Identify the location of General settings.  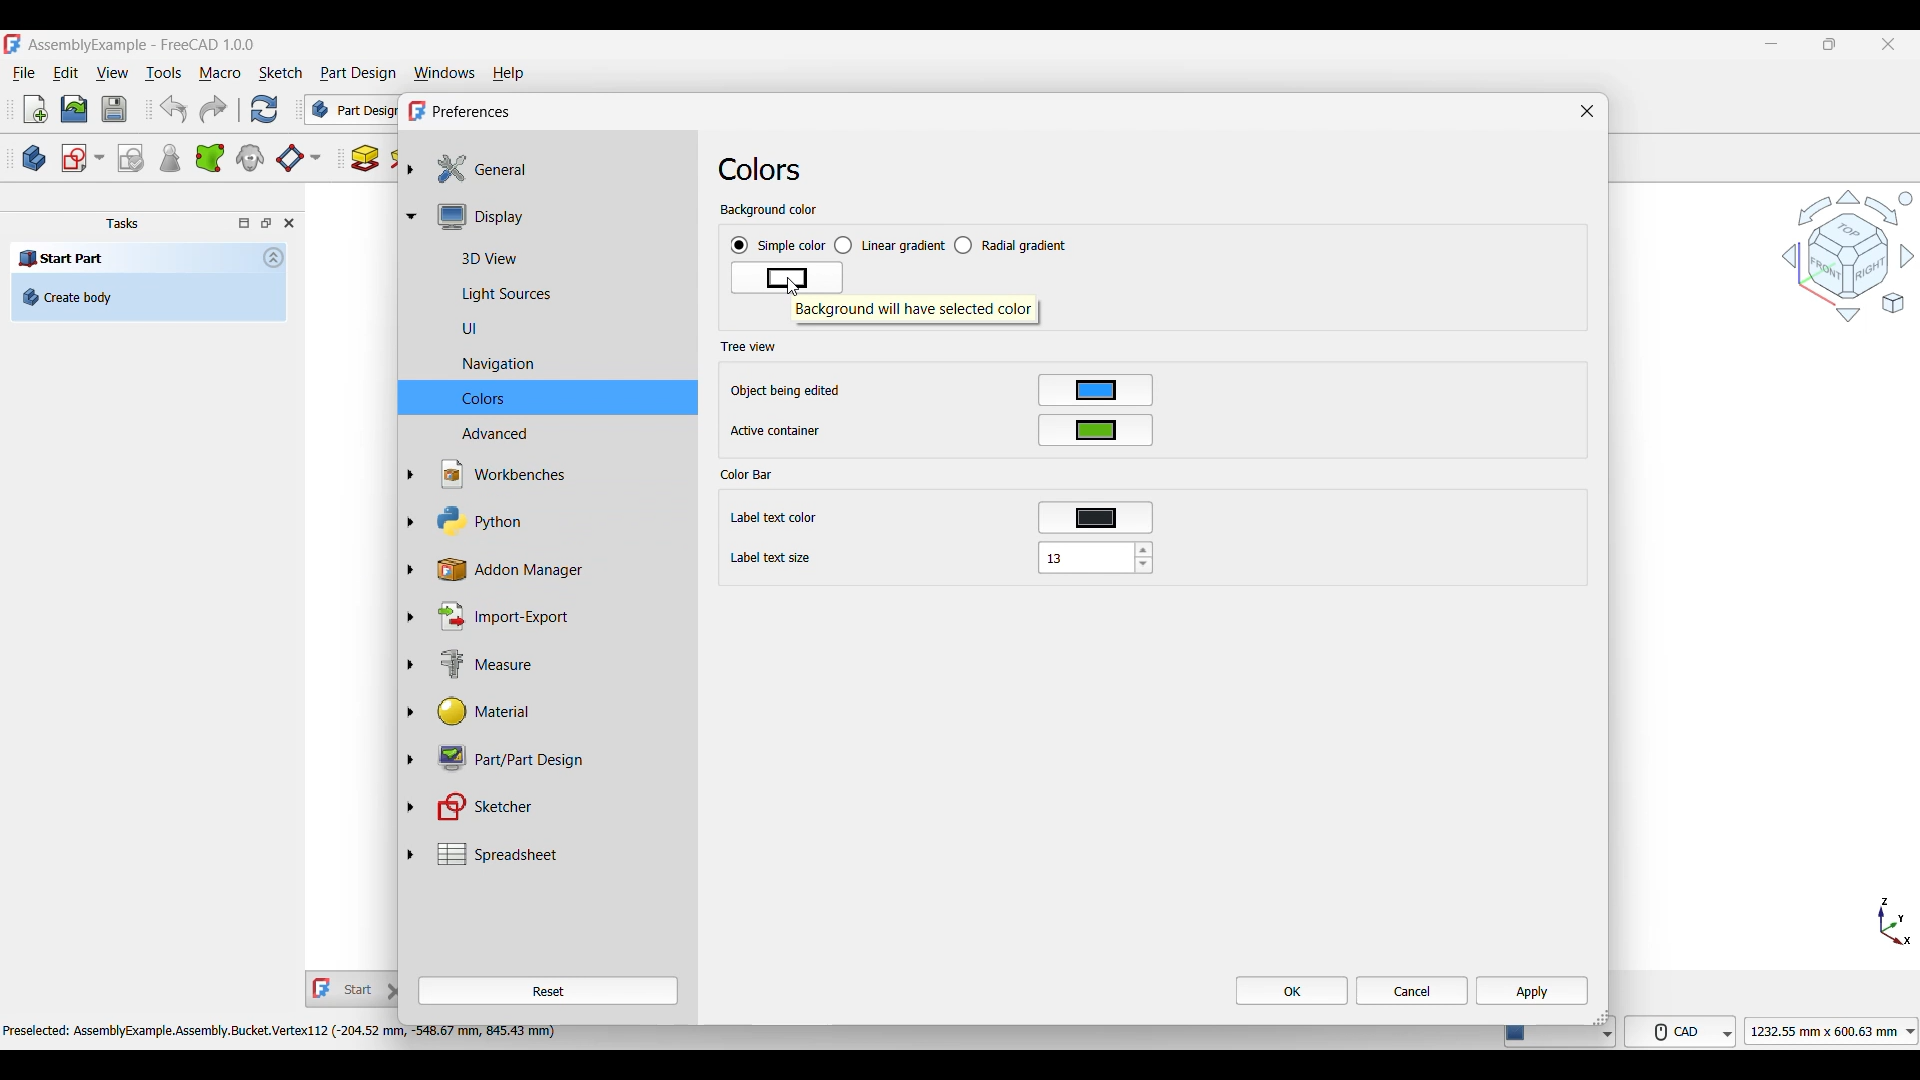
(559, 169).